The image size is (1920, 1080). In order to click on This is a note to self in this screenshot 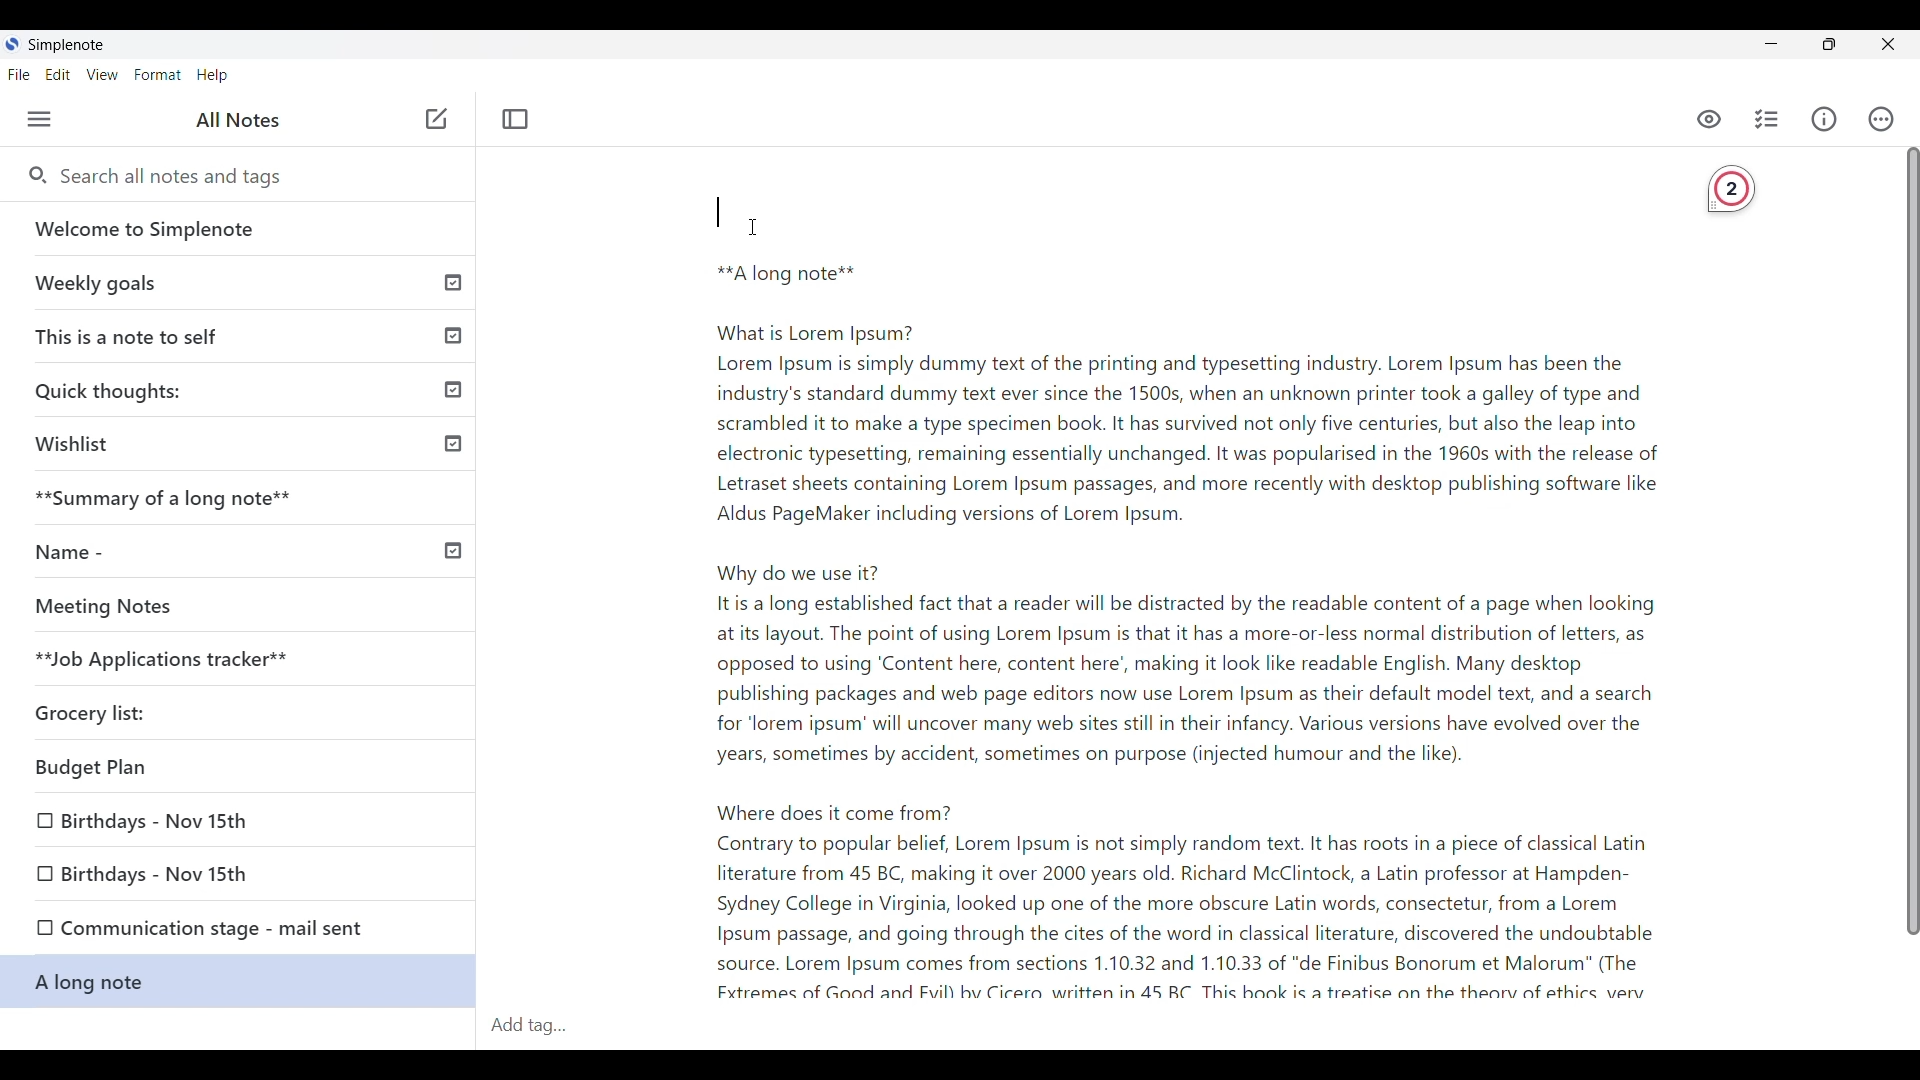, I will do `click(242, 332)`.